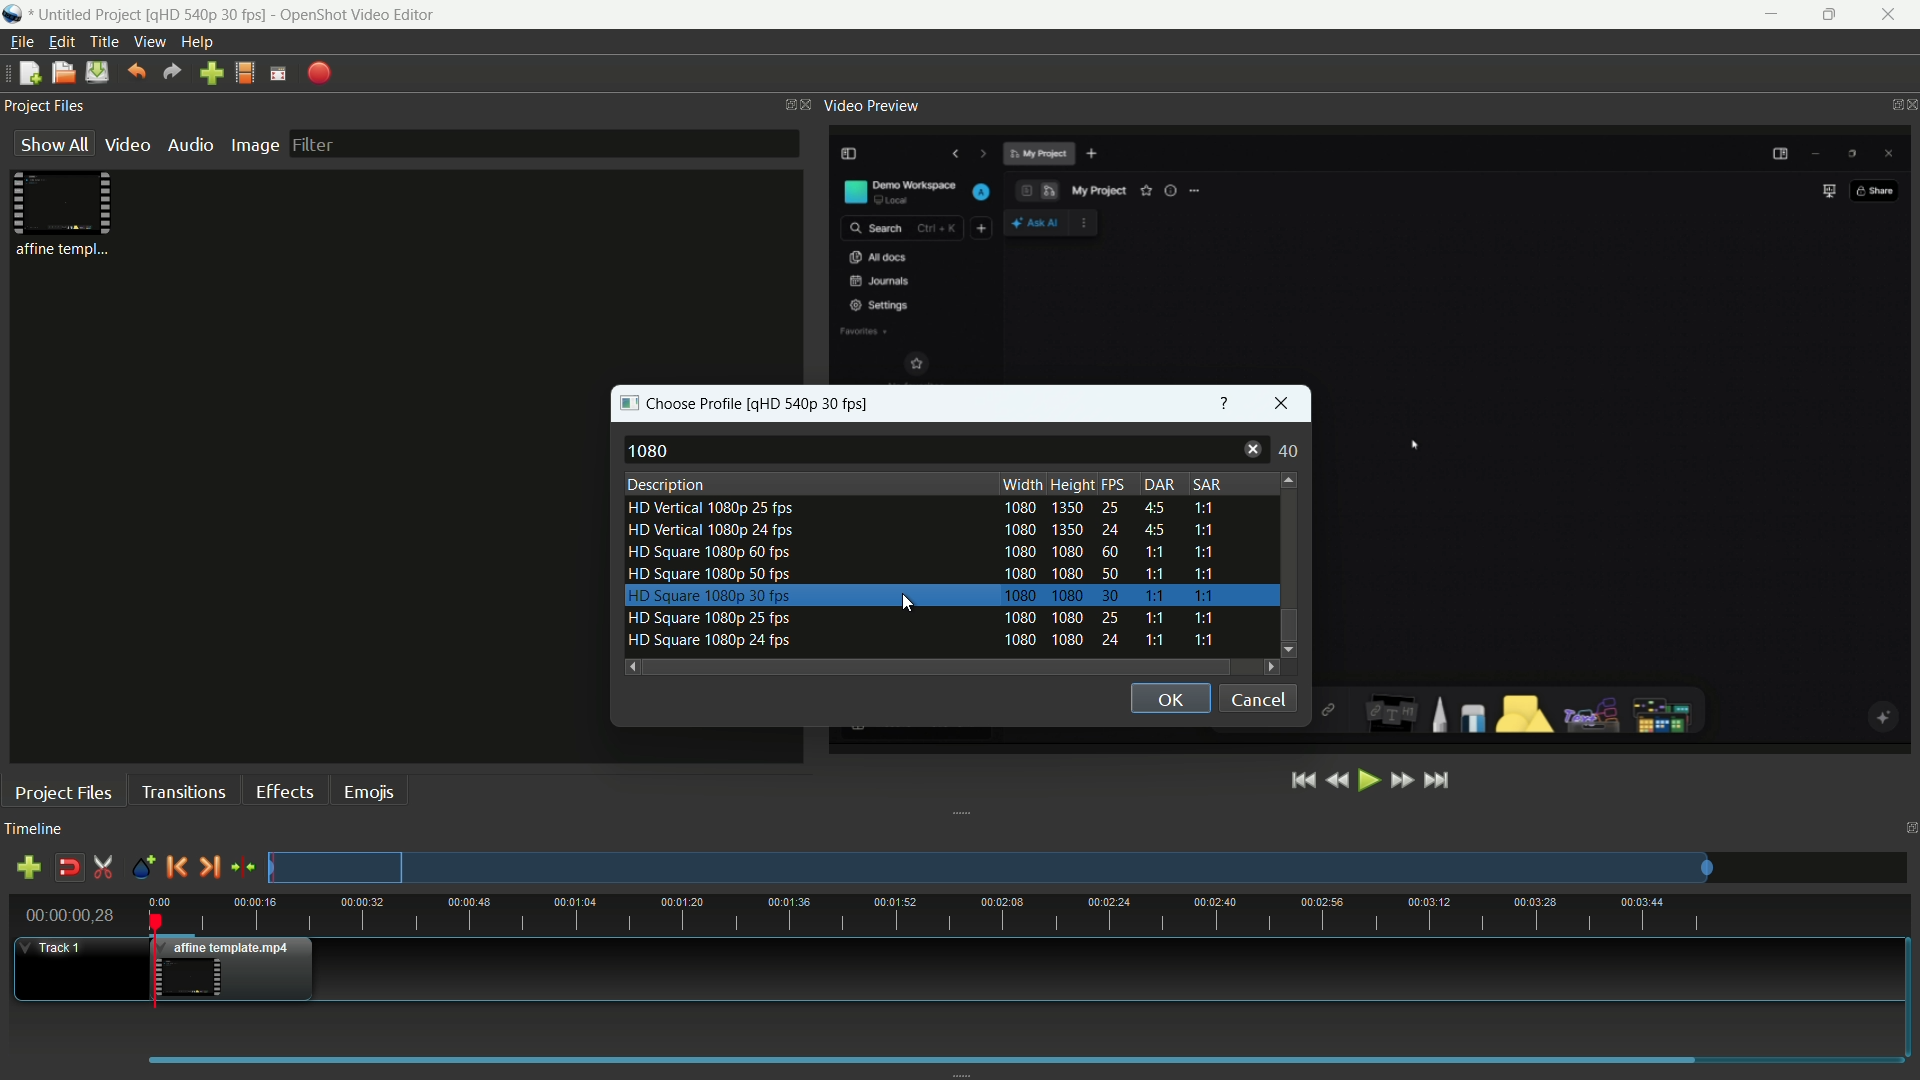  Describe the element at coordinates (917, 618) in the screenshot. I see `profile-6` at that location.